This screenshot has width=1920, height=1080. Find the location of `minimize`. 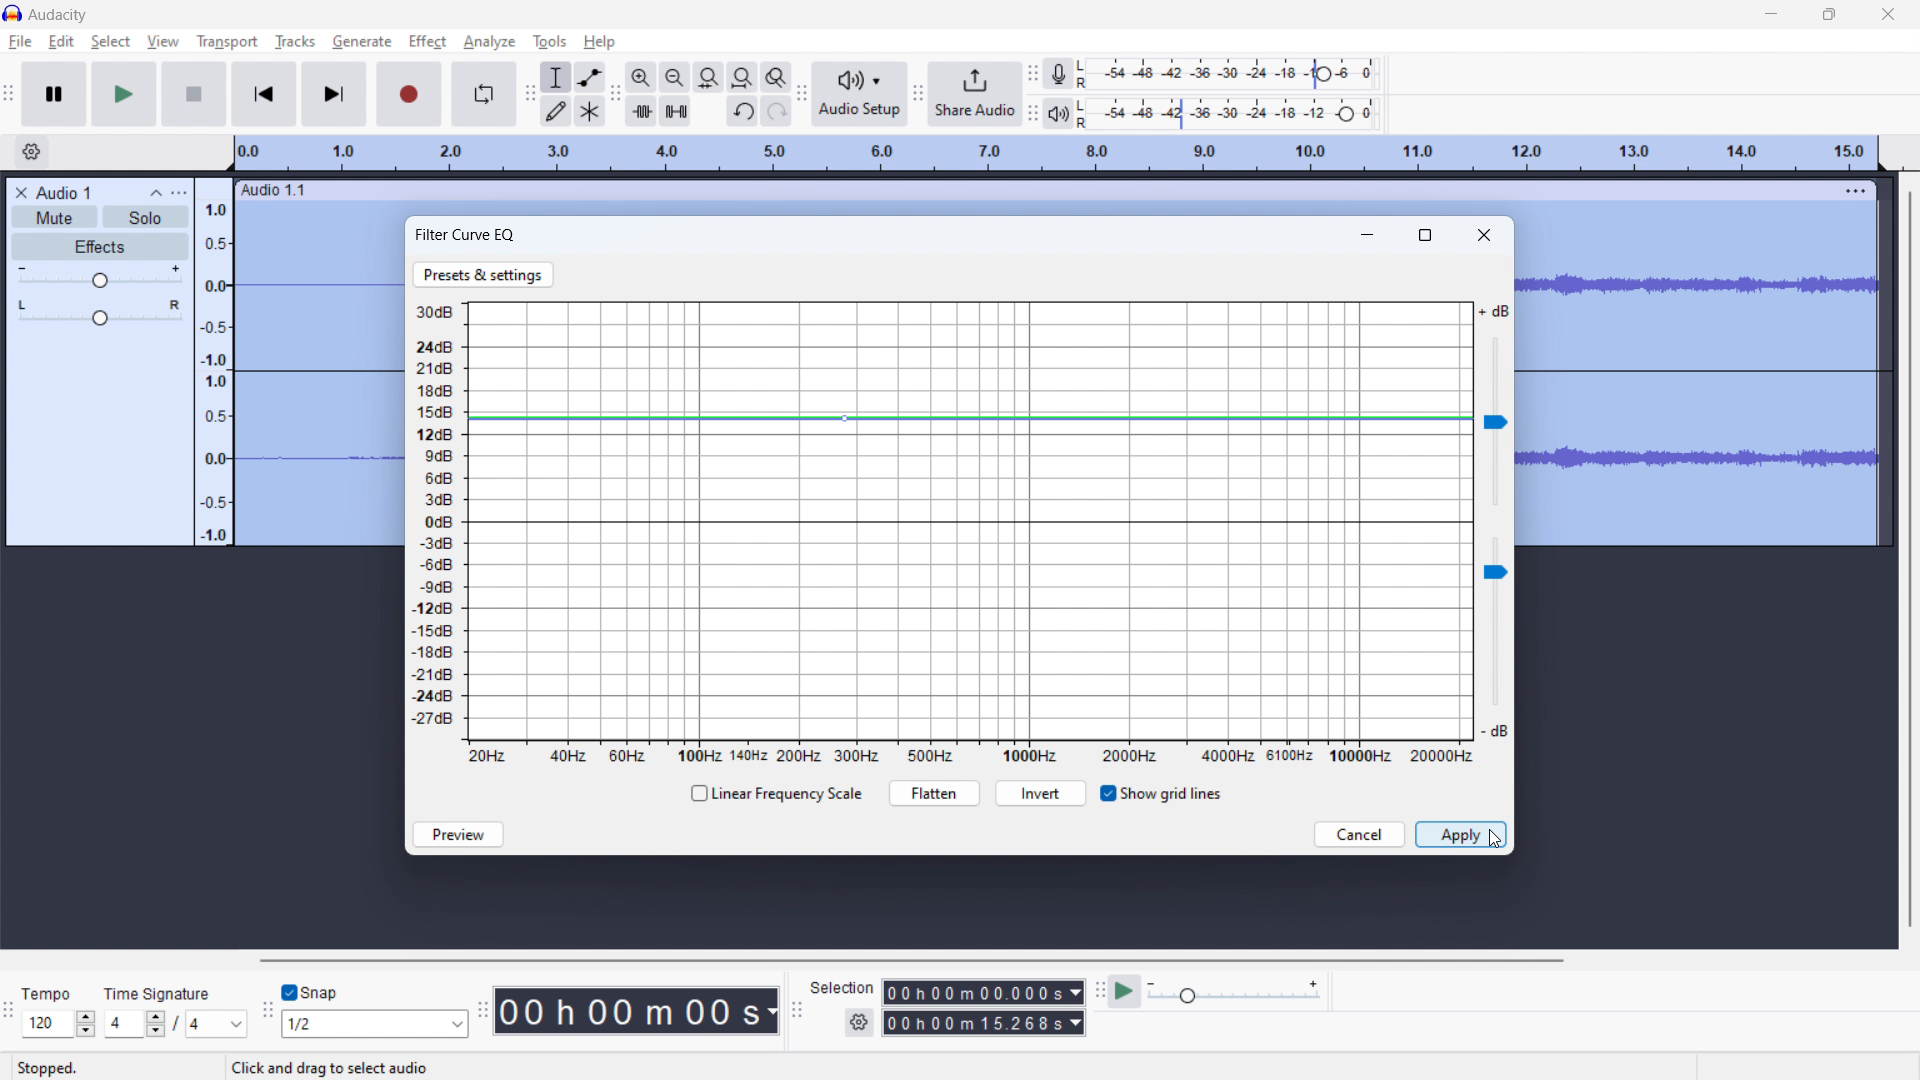

minimize is located at coordinates (1370, 232).